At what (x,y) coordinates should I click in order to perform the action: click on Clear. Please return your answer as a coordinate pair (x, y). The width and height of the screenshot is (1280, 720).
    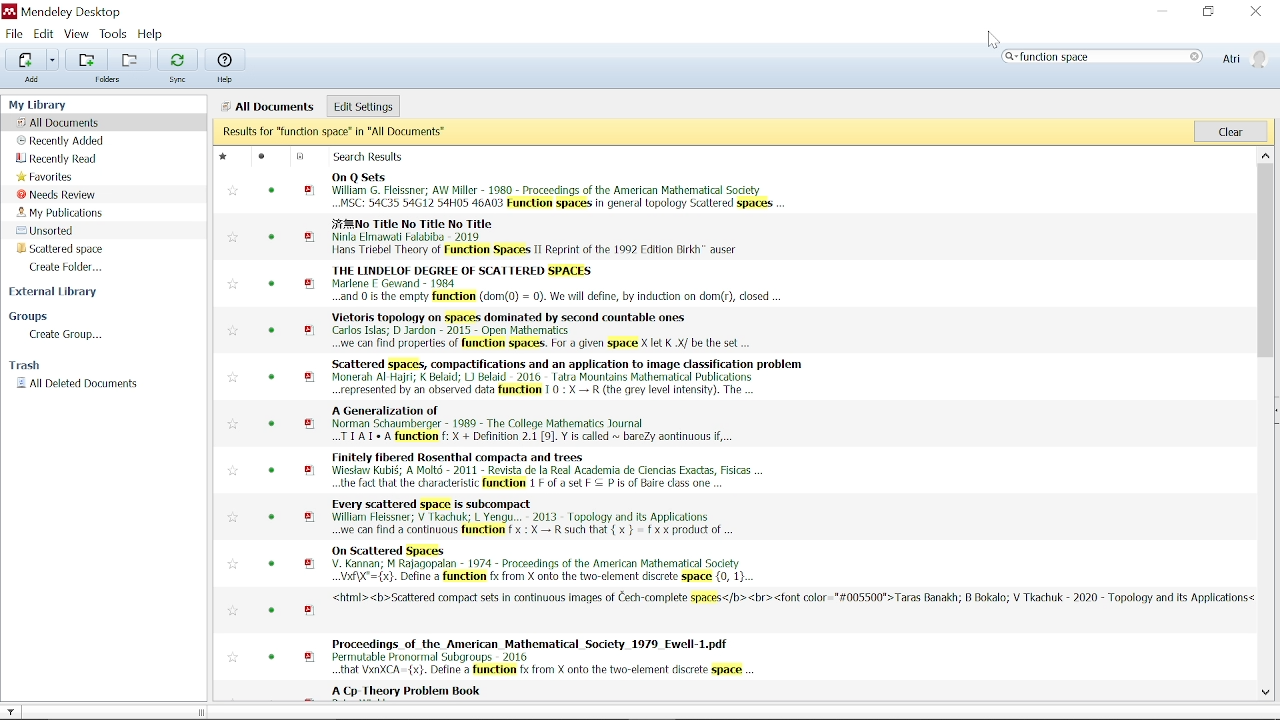
    Looking at the image, I should click on (1232, 132).